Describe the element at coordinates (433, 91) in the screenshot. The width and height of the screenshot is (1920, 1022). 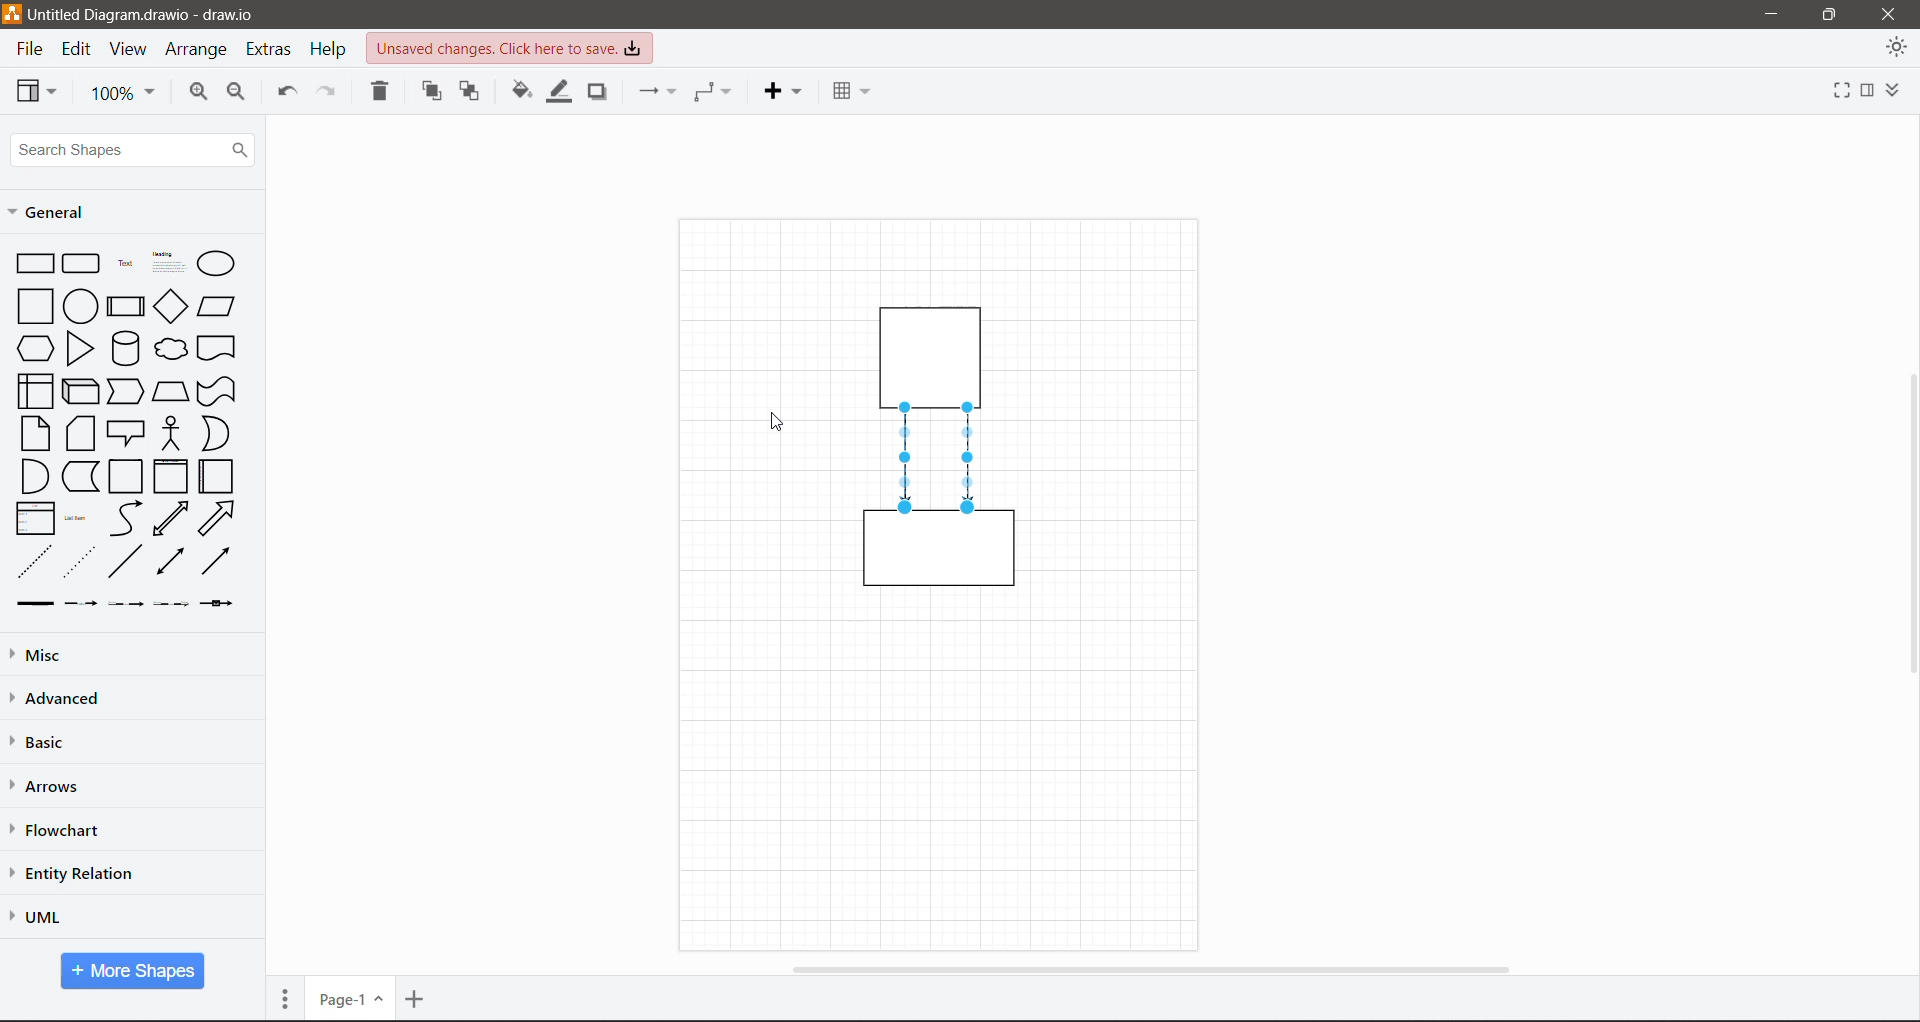
I see `To Front` at that location.